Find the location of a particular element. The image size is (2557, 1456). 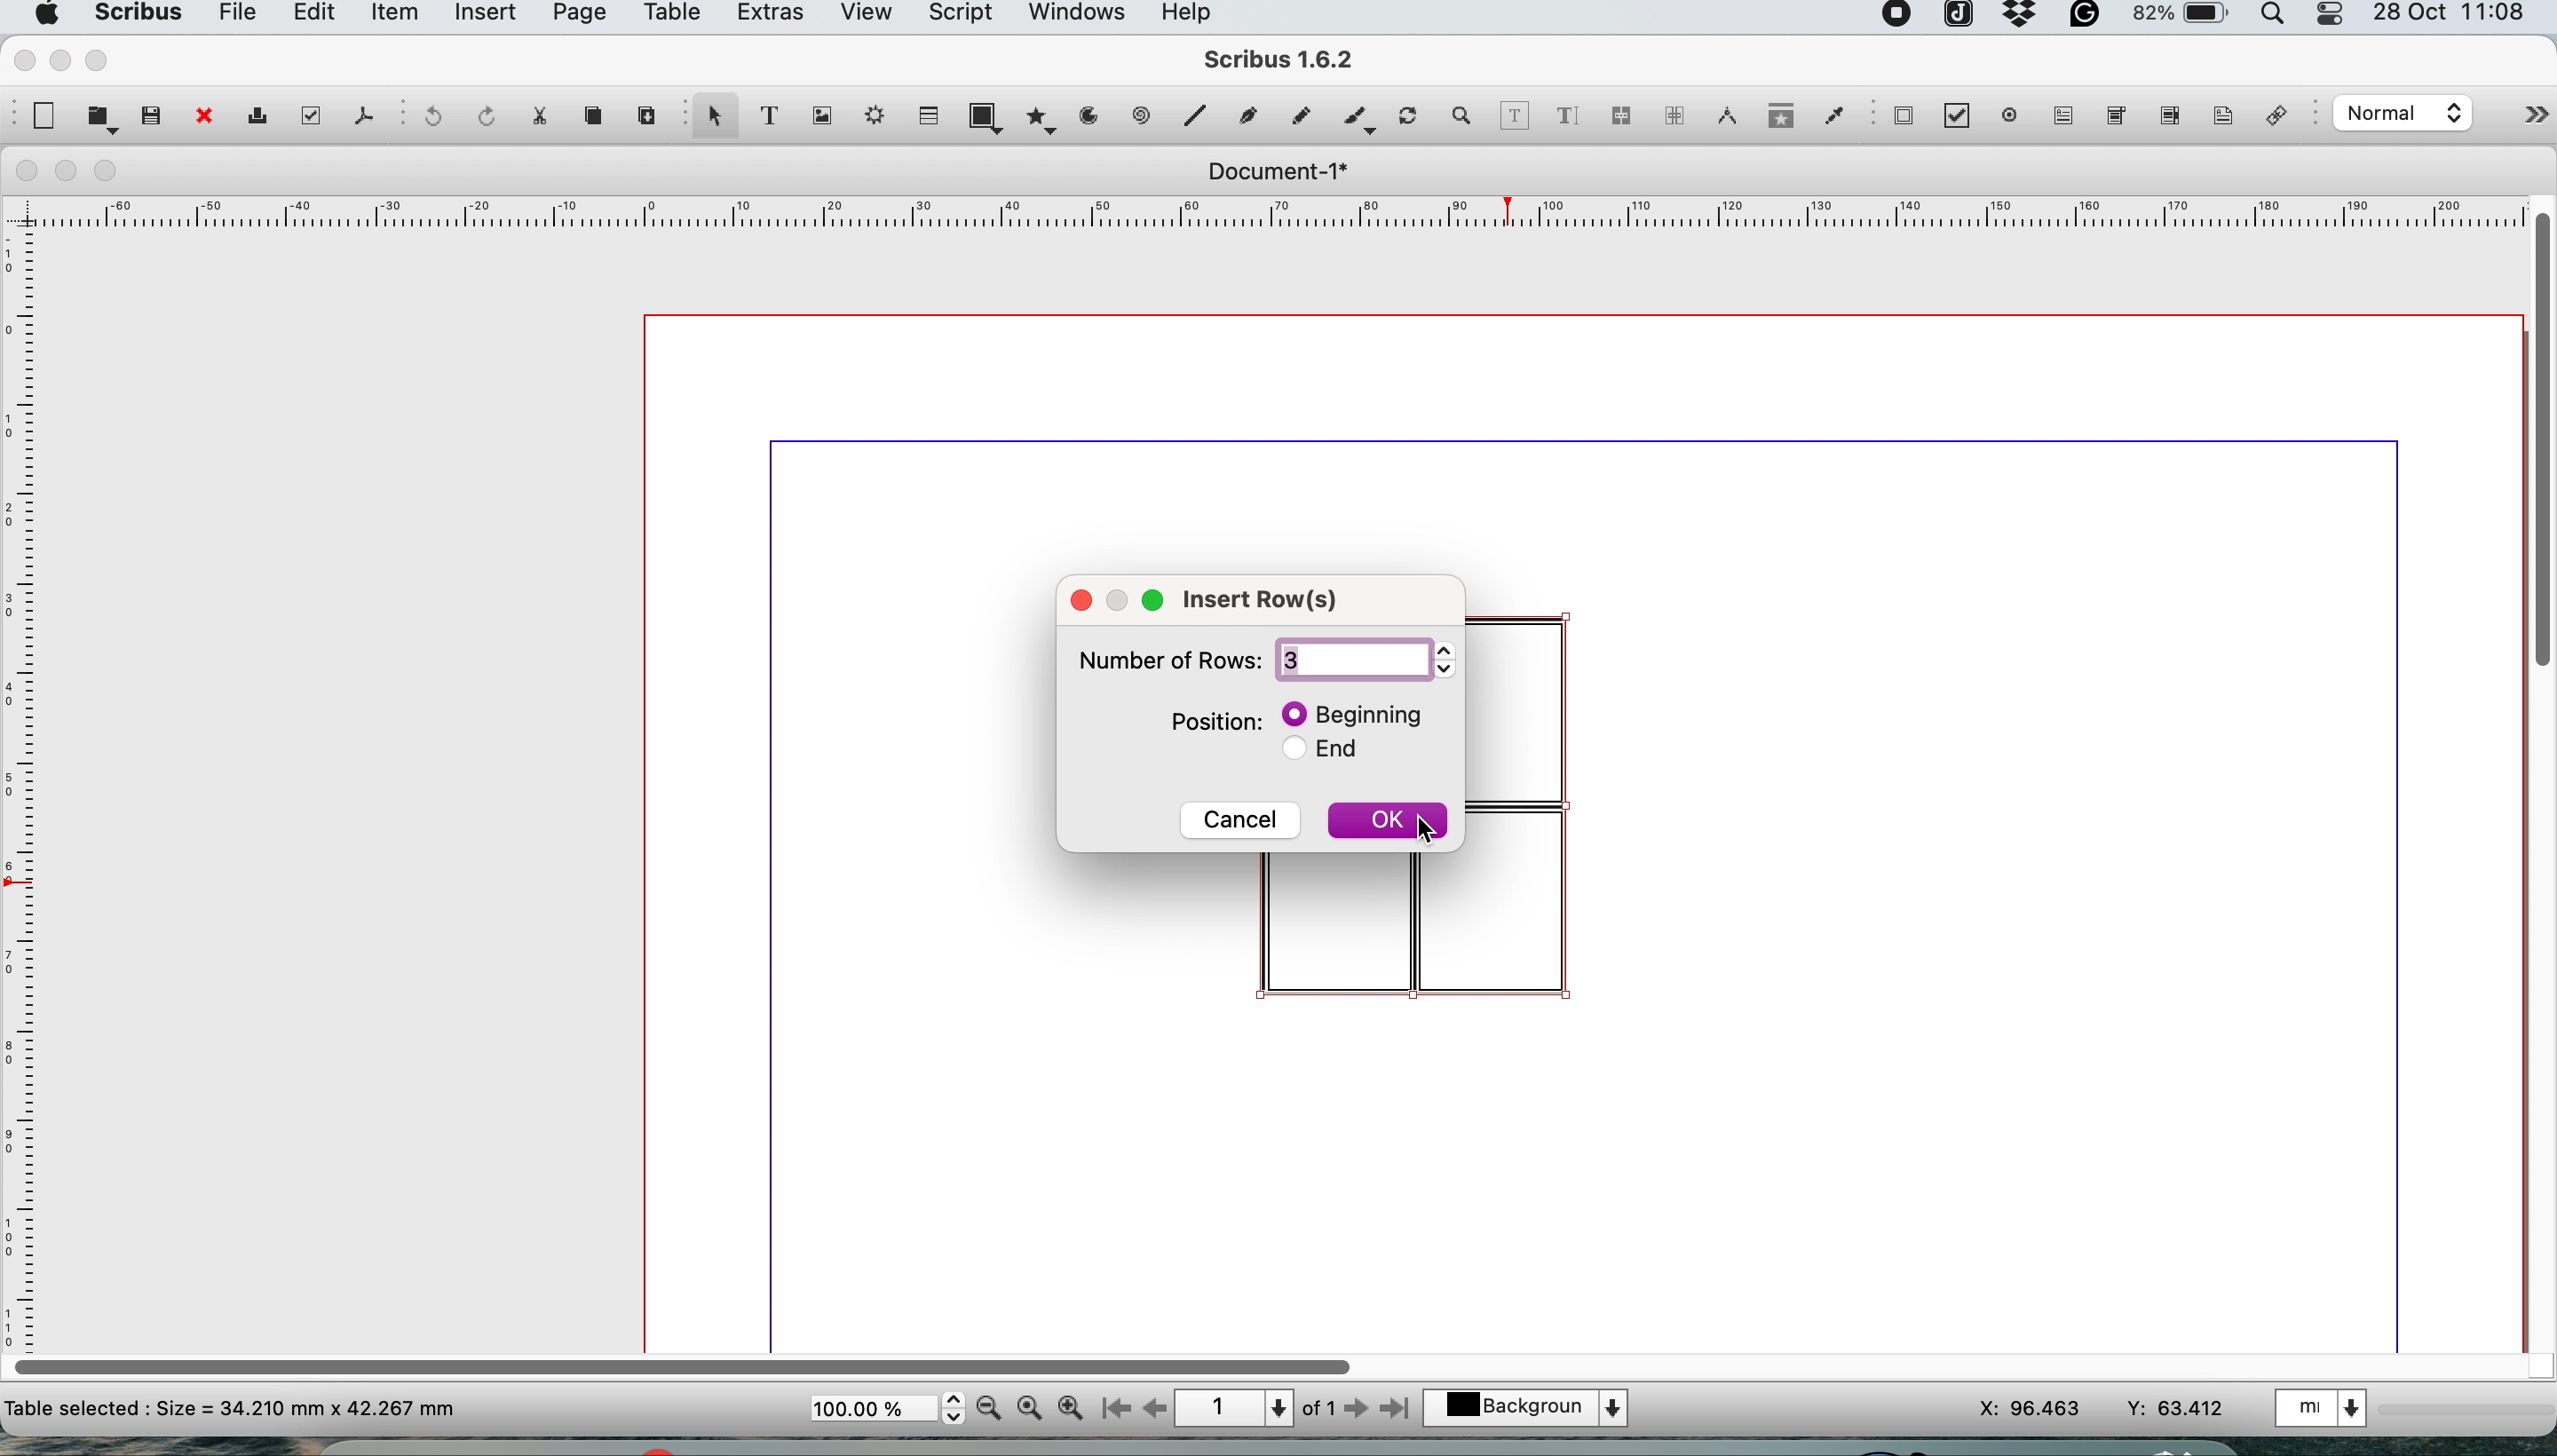

vertical scroll bar is located at coordinates (2539, 435).